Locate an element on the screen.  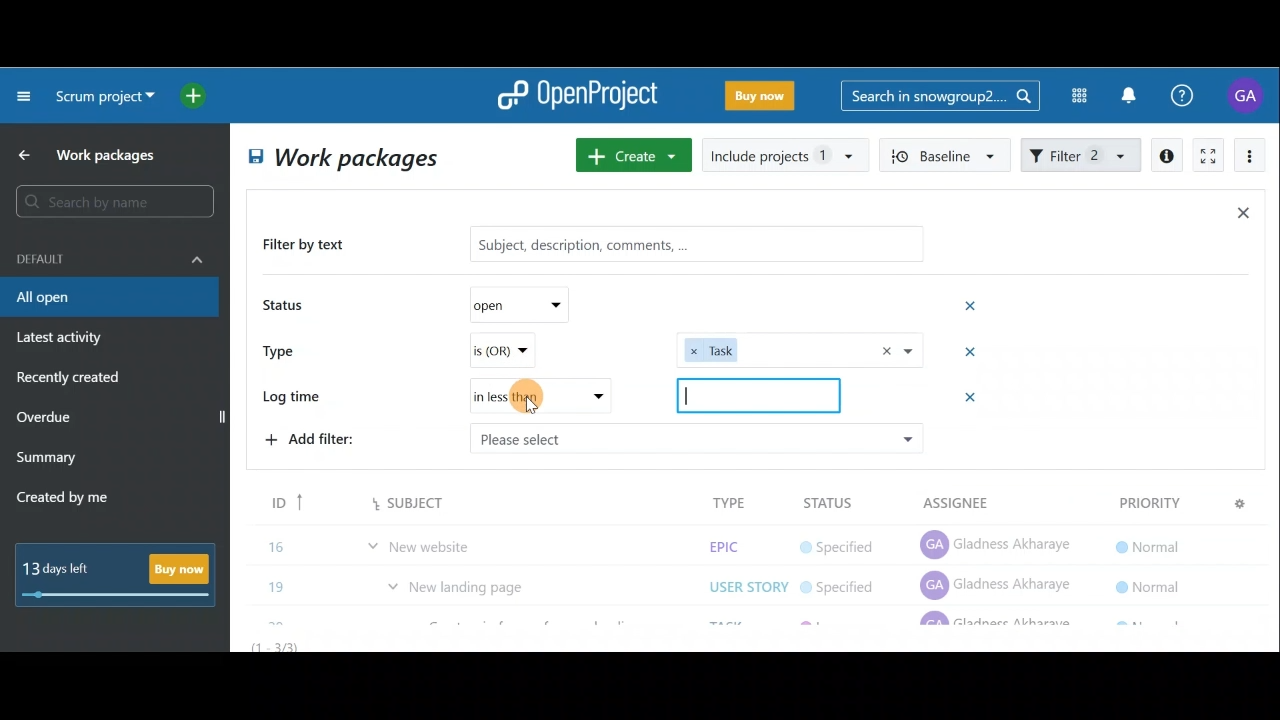
Modules is located at coordinates (1073, 96).